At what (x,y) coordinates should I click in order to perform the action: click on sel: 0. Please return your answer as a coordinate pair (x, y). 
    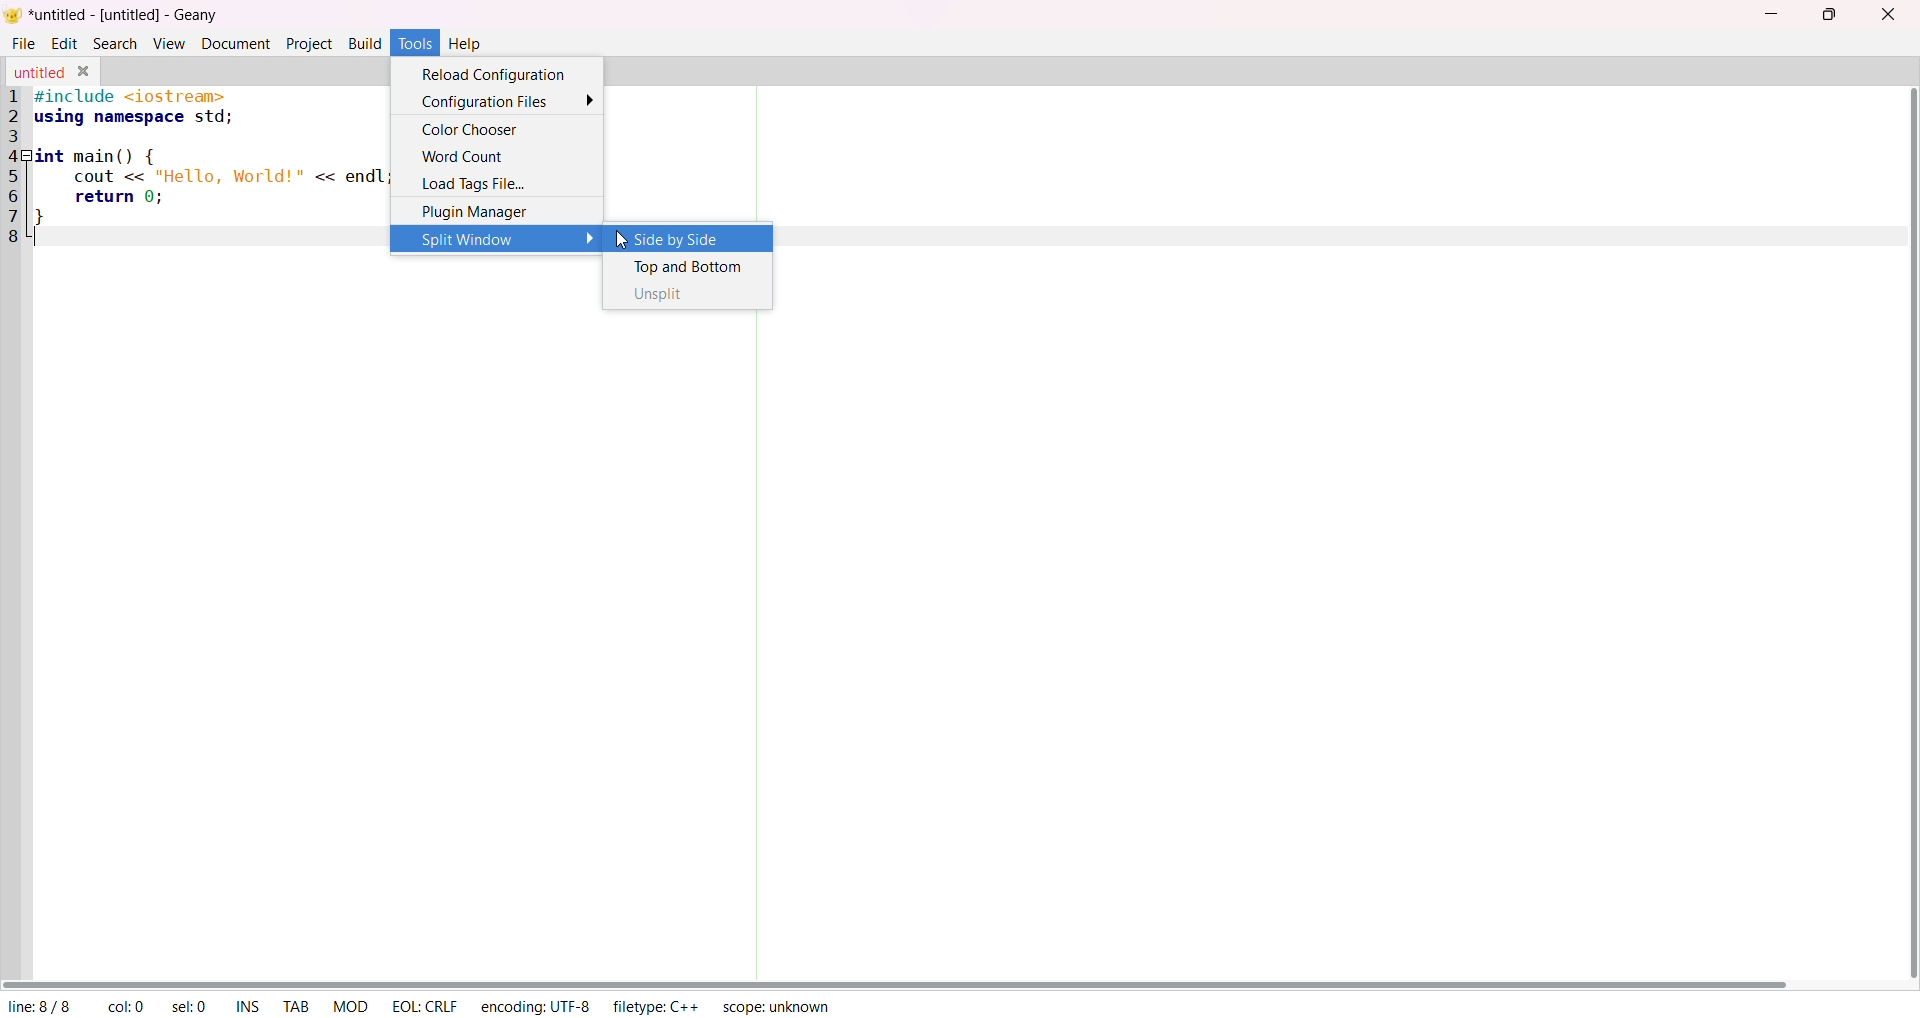
    Looking at the image, I should click on (197, 1007).